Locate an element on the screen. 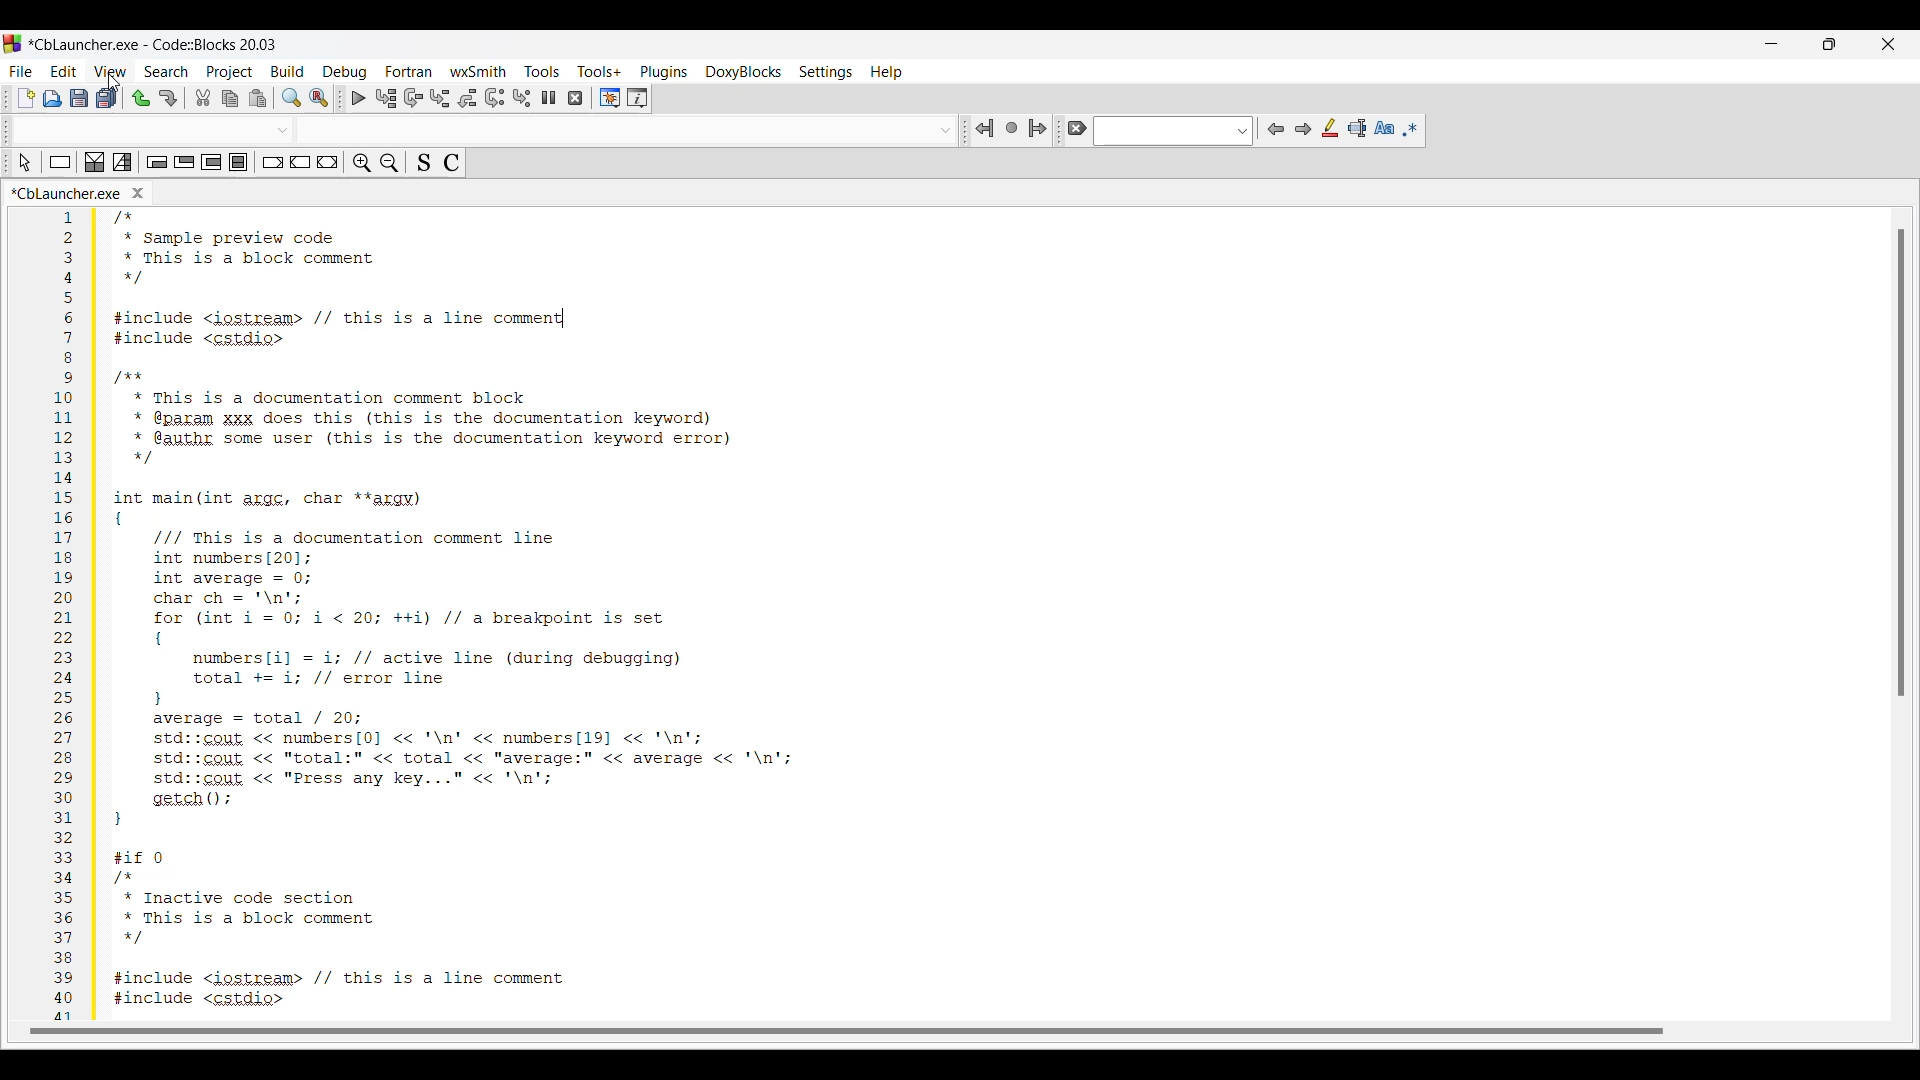 This screenshot has width=1920, height=1080. Horizontal slide bar is located at coordinates (848, 1031).